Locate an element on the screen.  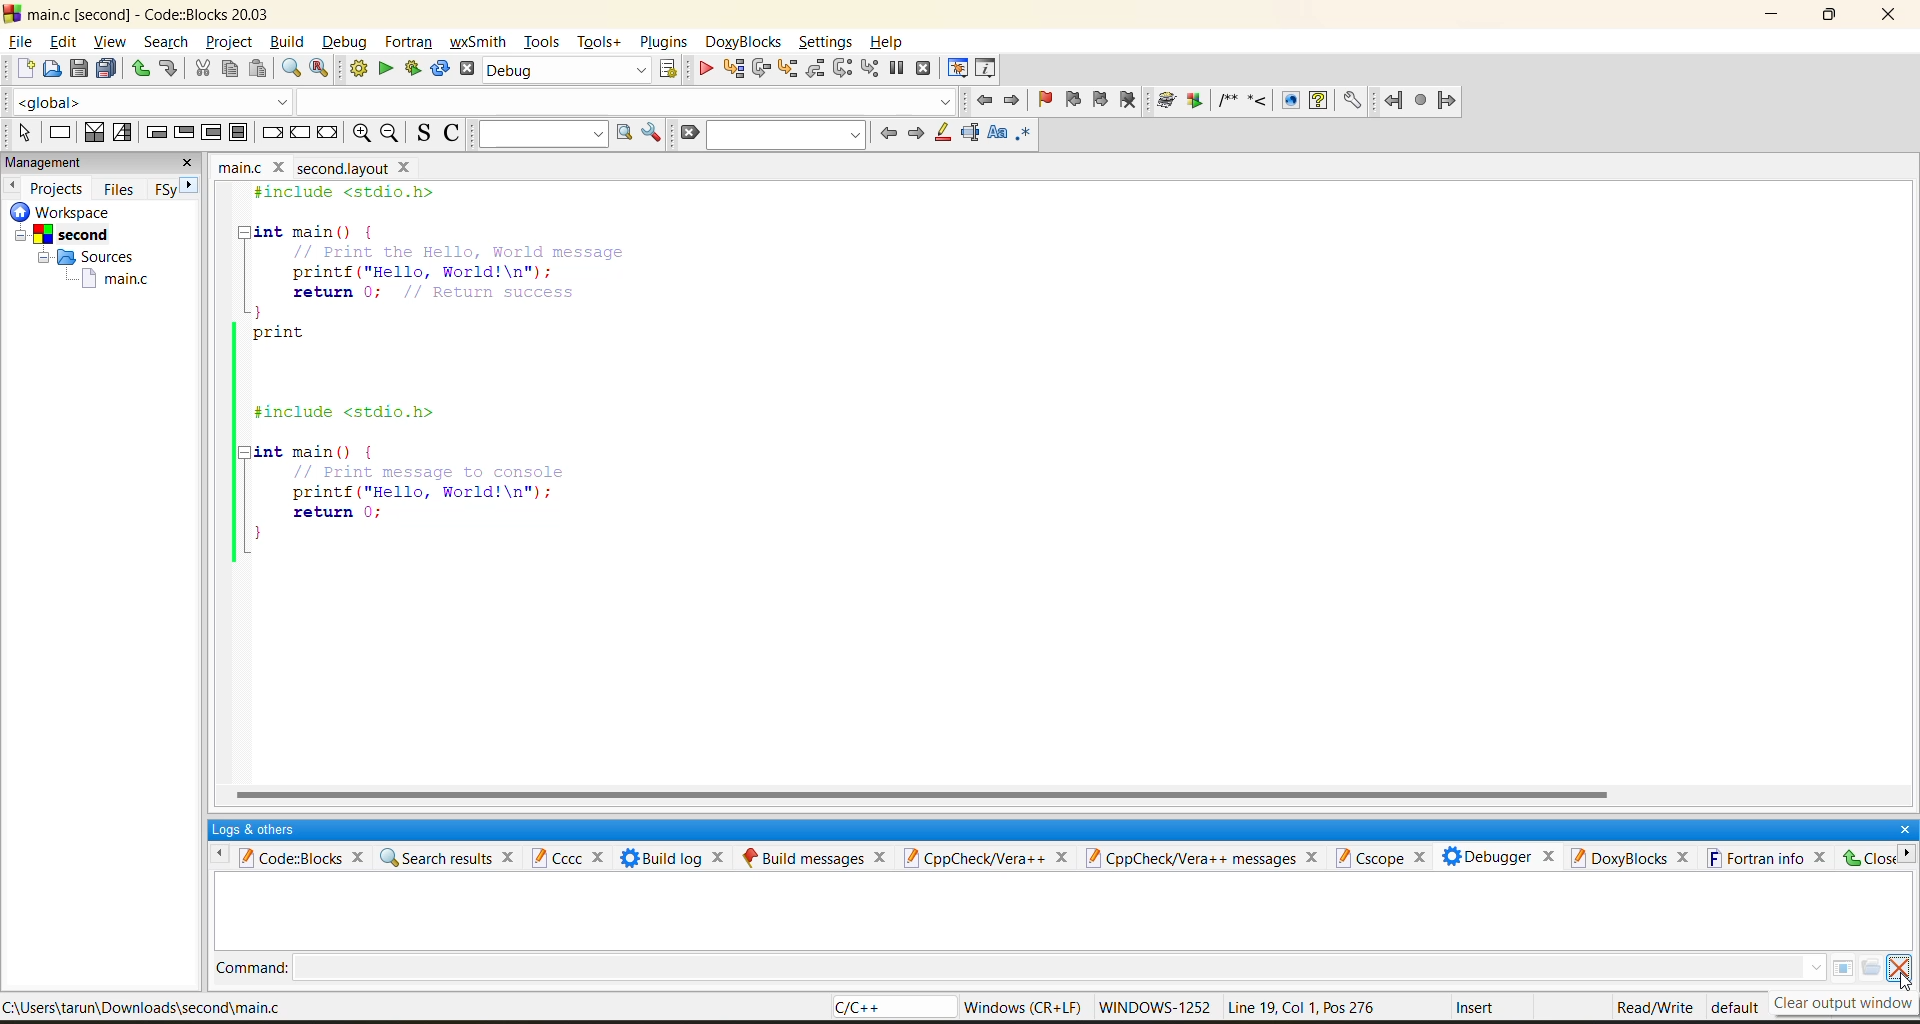
undo is located at coordinates (138, 70).